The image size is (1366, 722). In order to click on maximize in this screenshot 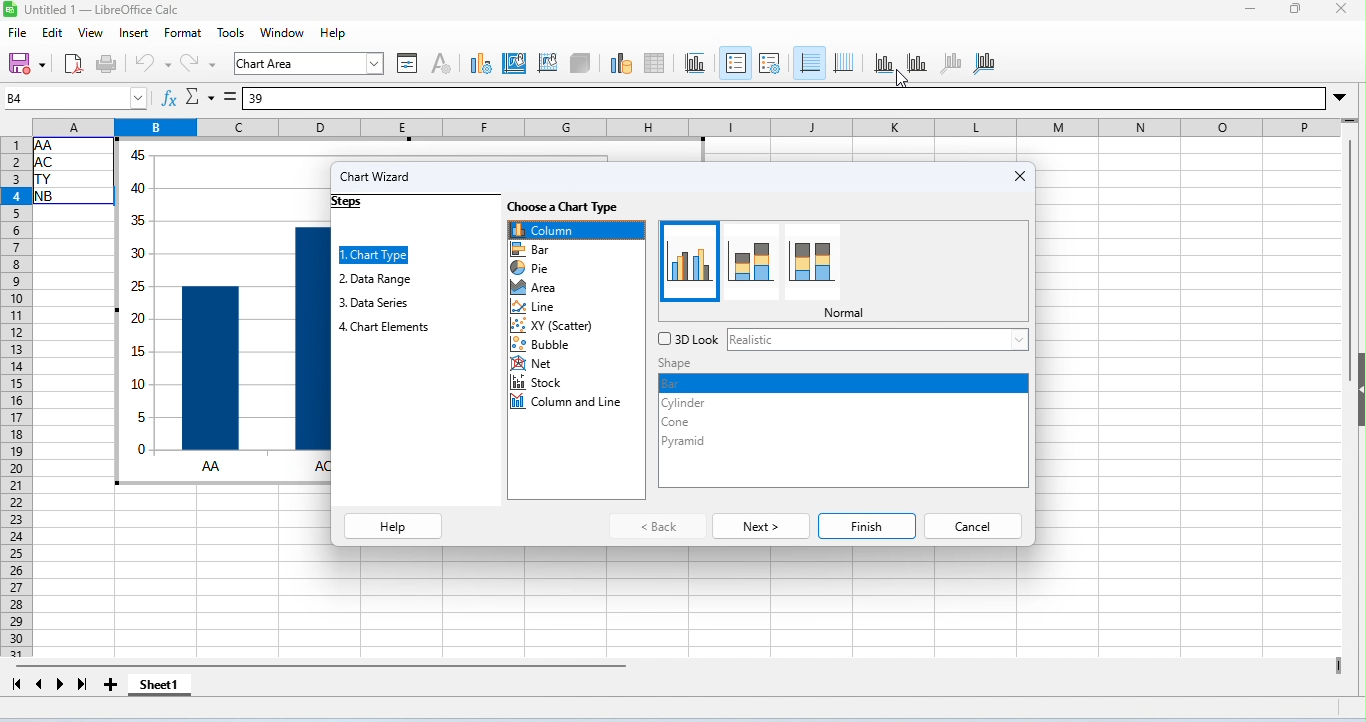, I will do `click(1293, 10)`.